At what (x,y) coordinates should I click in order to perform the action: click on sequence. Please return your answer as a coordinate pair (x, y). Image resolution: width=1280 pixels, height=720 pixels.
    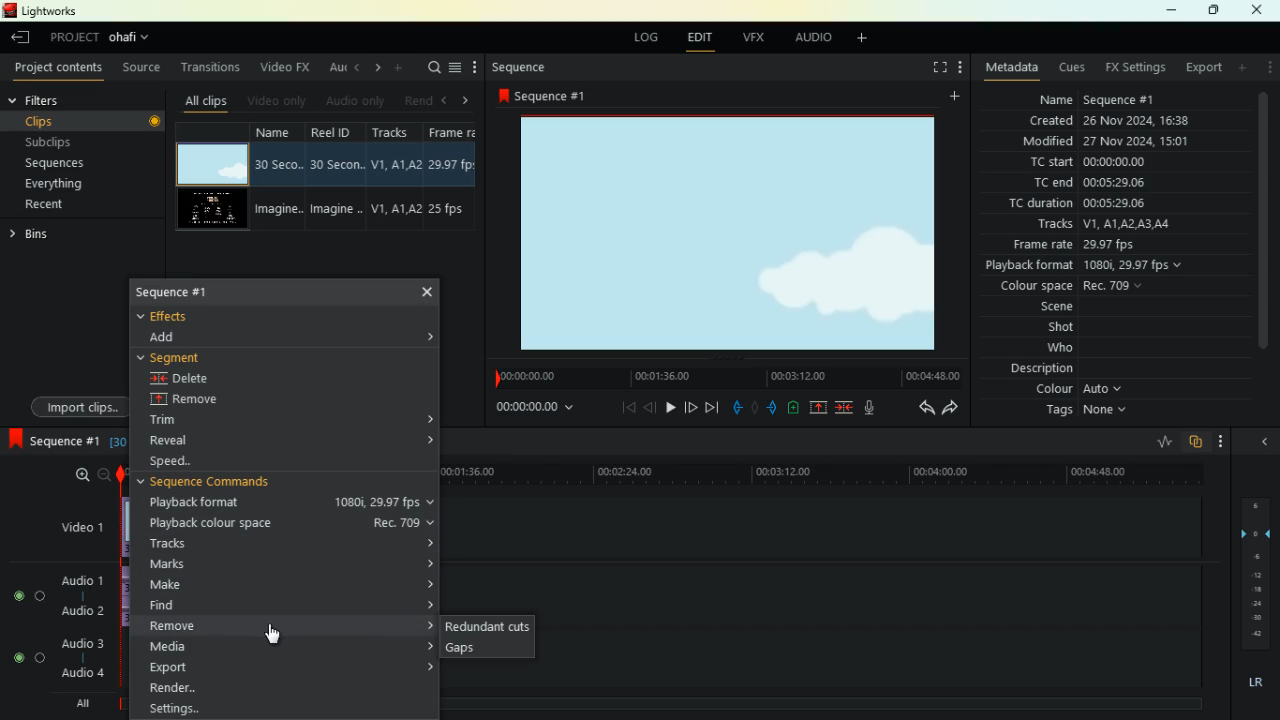
    Looking at the image, I should click on (215, 483).